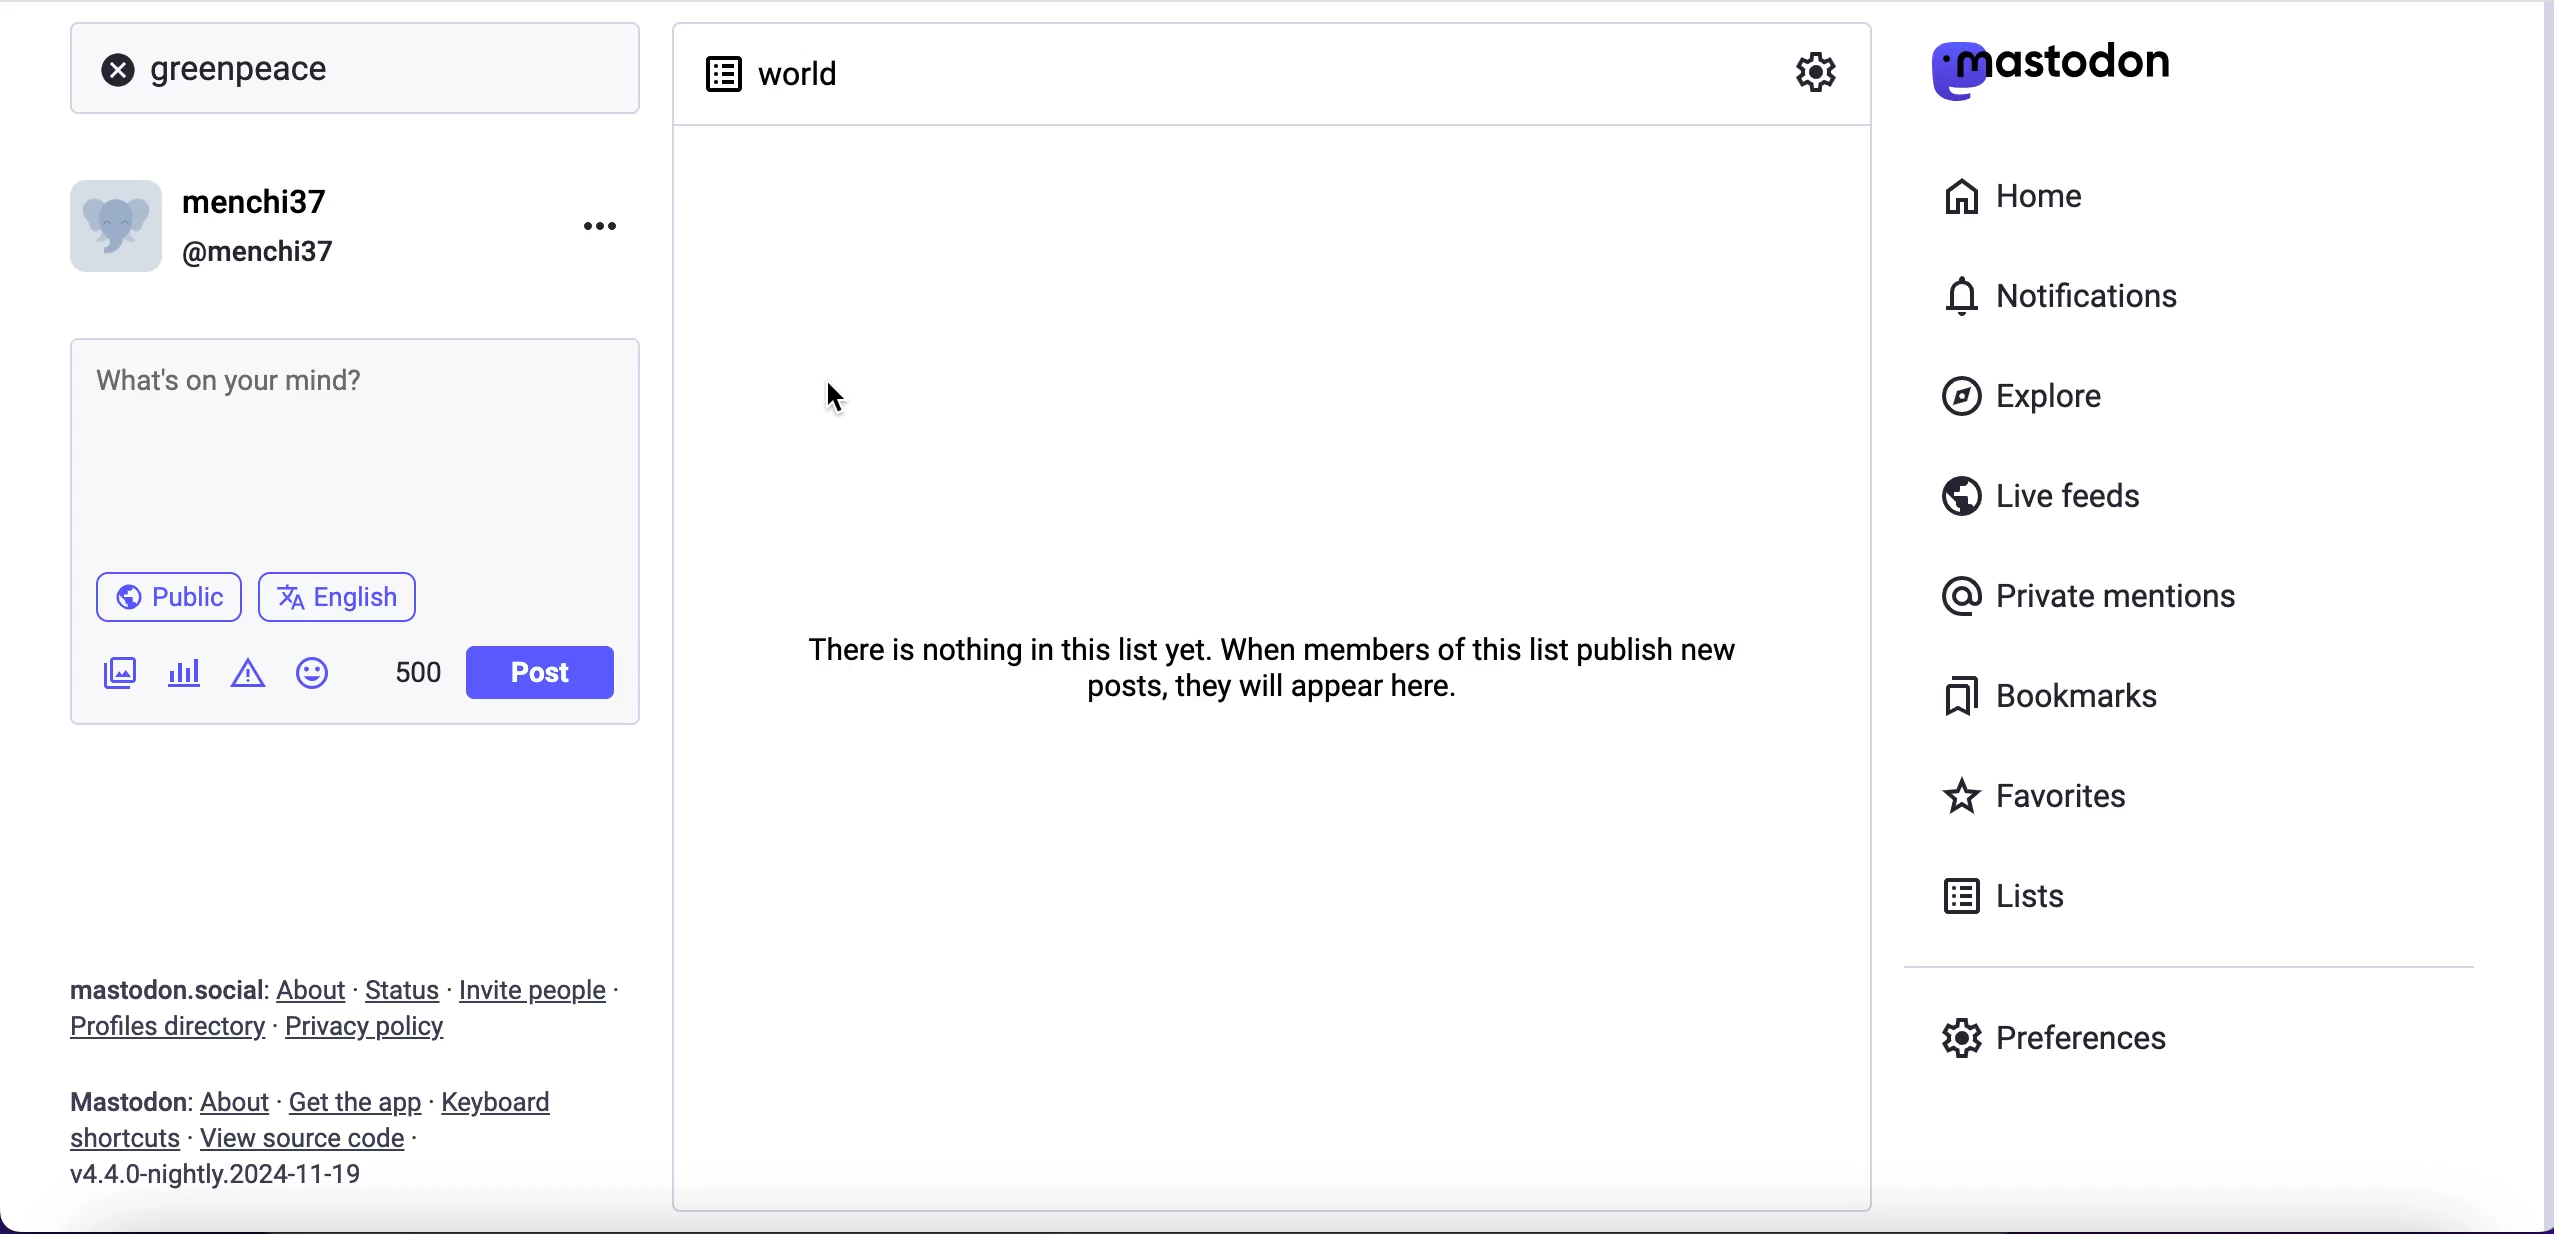 Image resolution: width=2554 pixels, height=1234 pixels. Describe the element at coordinates (2050, 65) in the screenshot. I see `mastodon logo` at that location.